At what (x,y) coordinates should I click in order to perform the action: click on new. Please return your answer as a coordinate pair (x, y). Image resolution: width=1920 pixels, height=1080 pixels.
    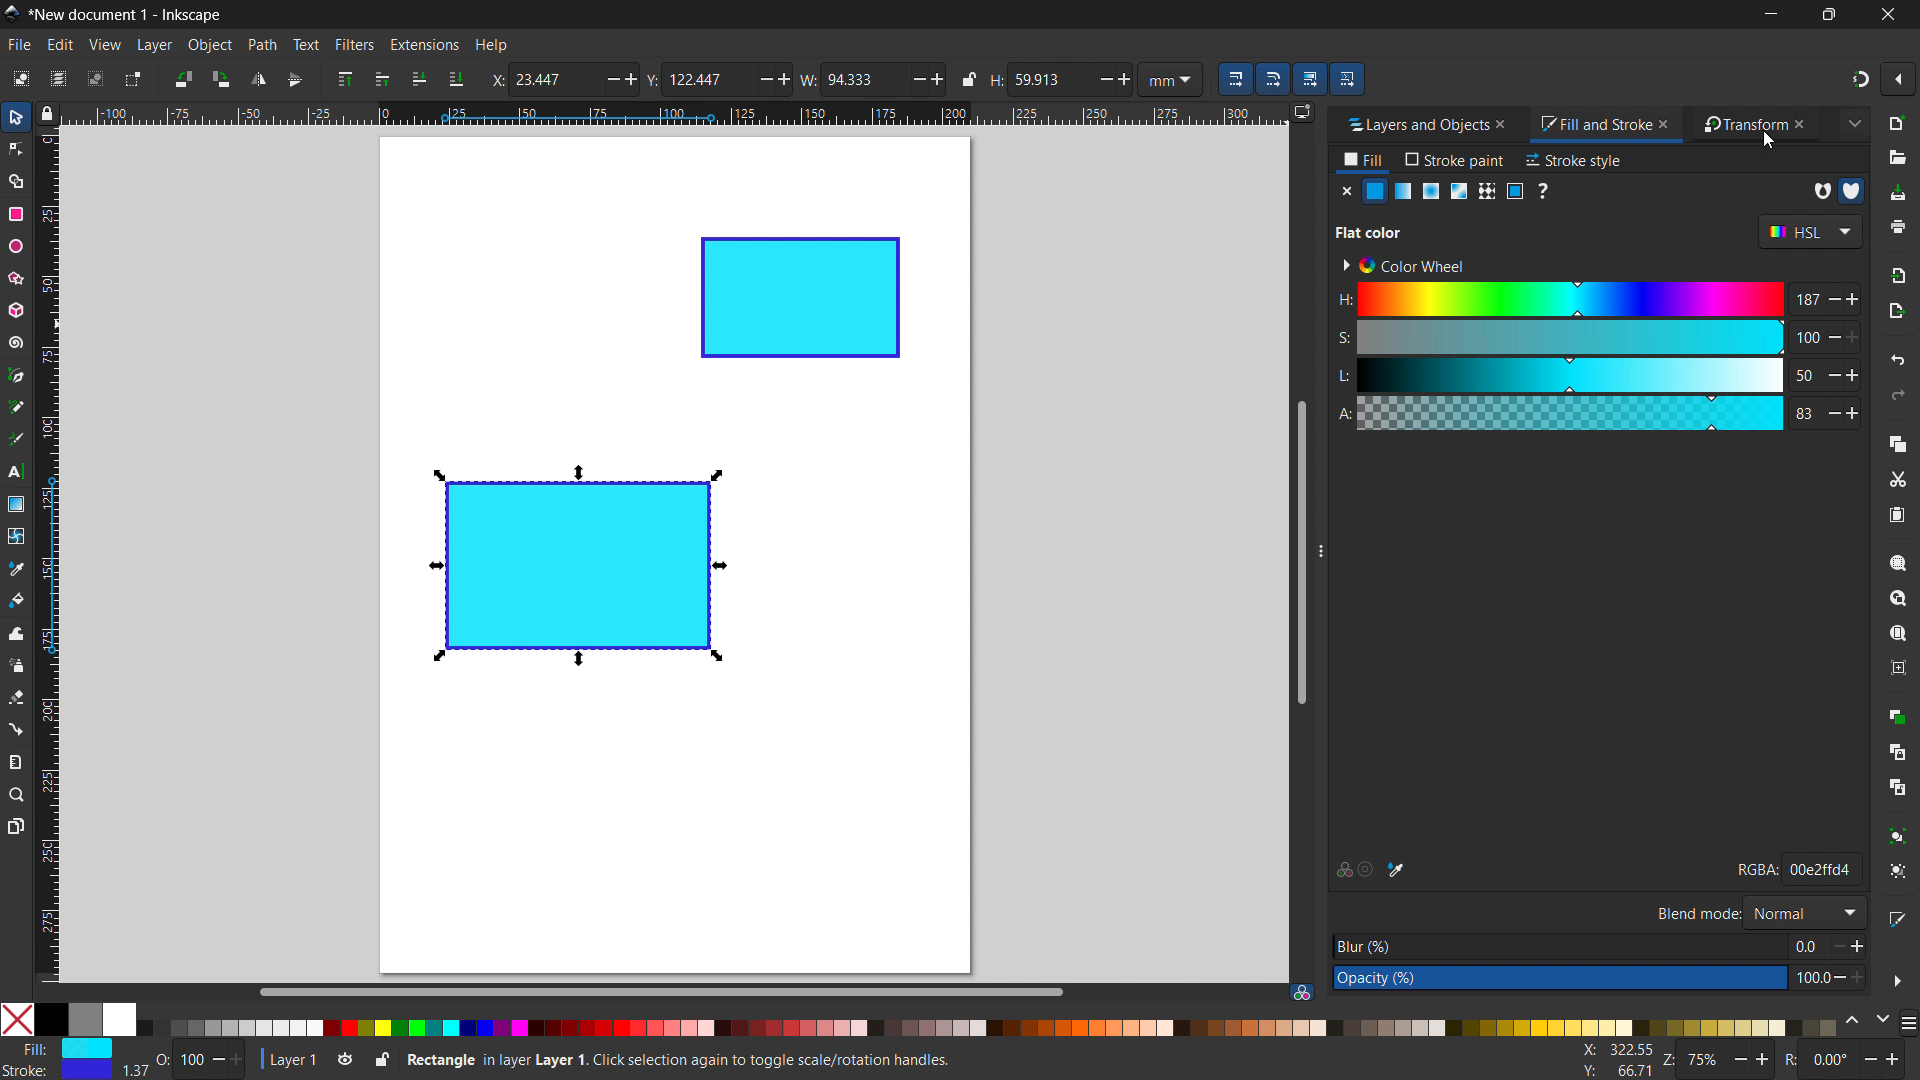
    Looking at the image, I should click on (1899, 123).